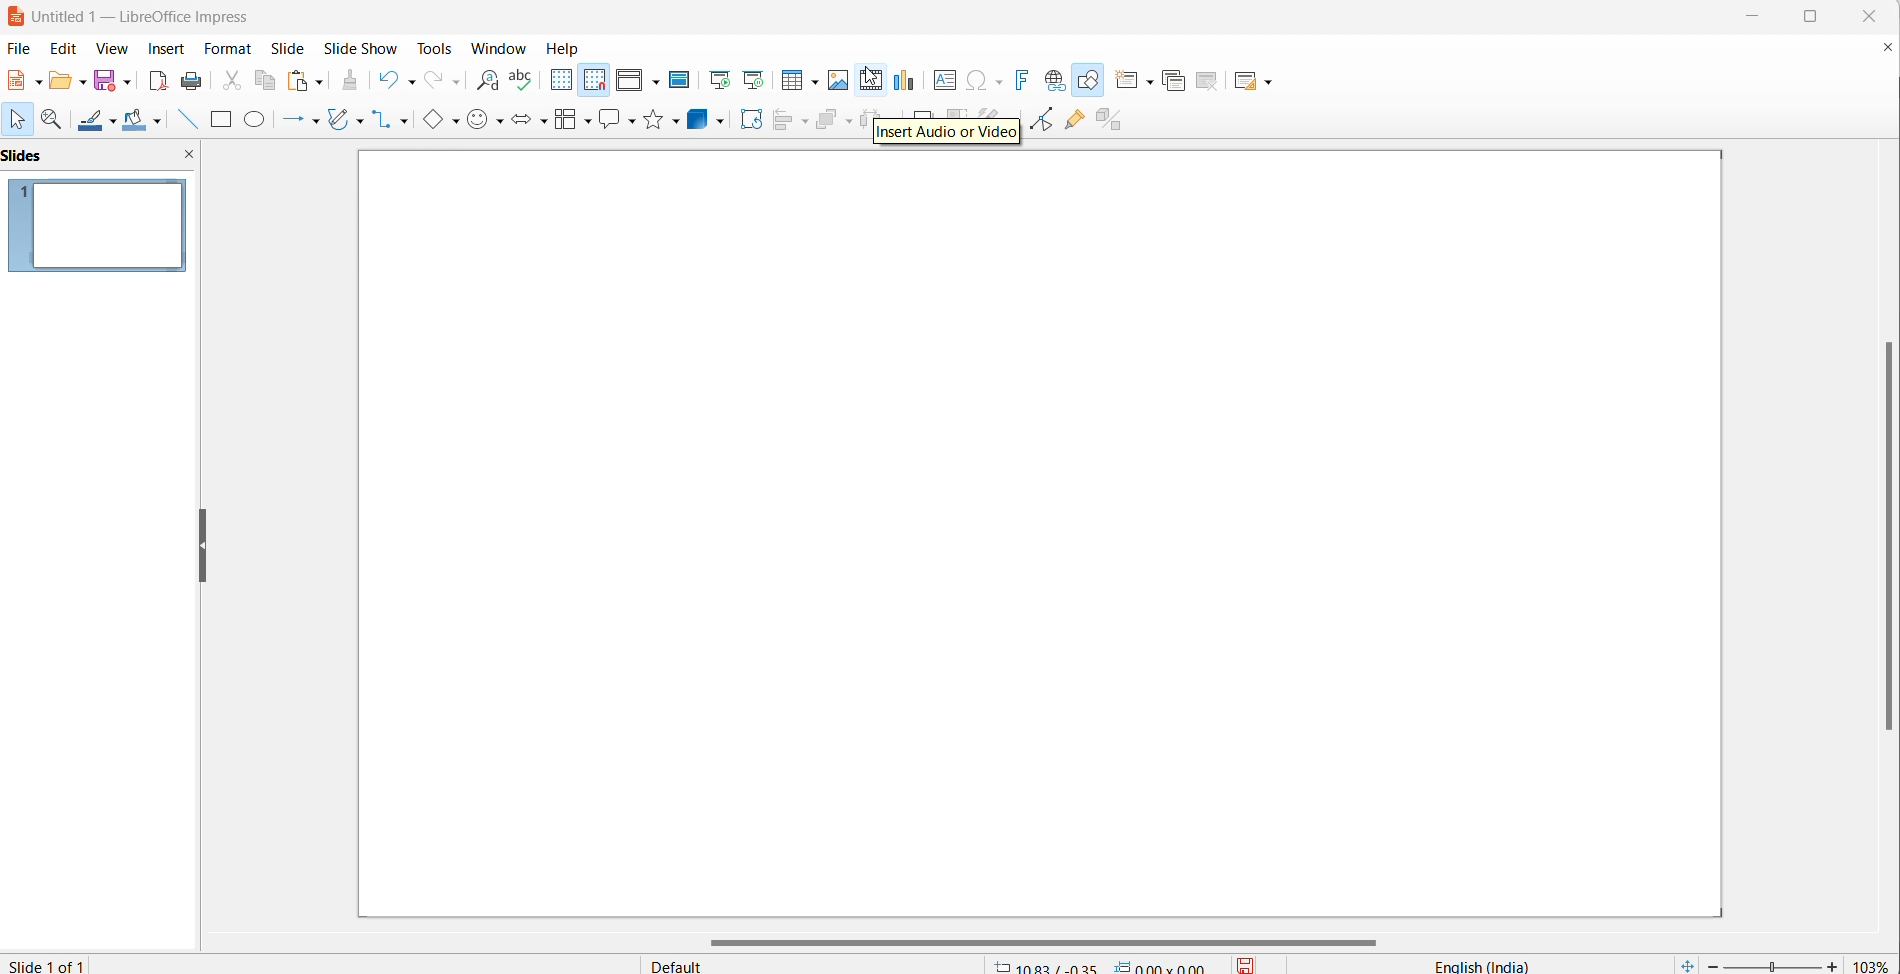  Describe the element at coordinates (156, 125) in the screenshot. I see `fill color options` at that location.